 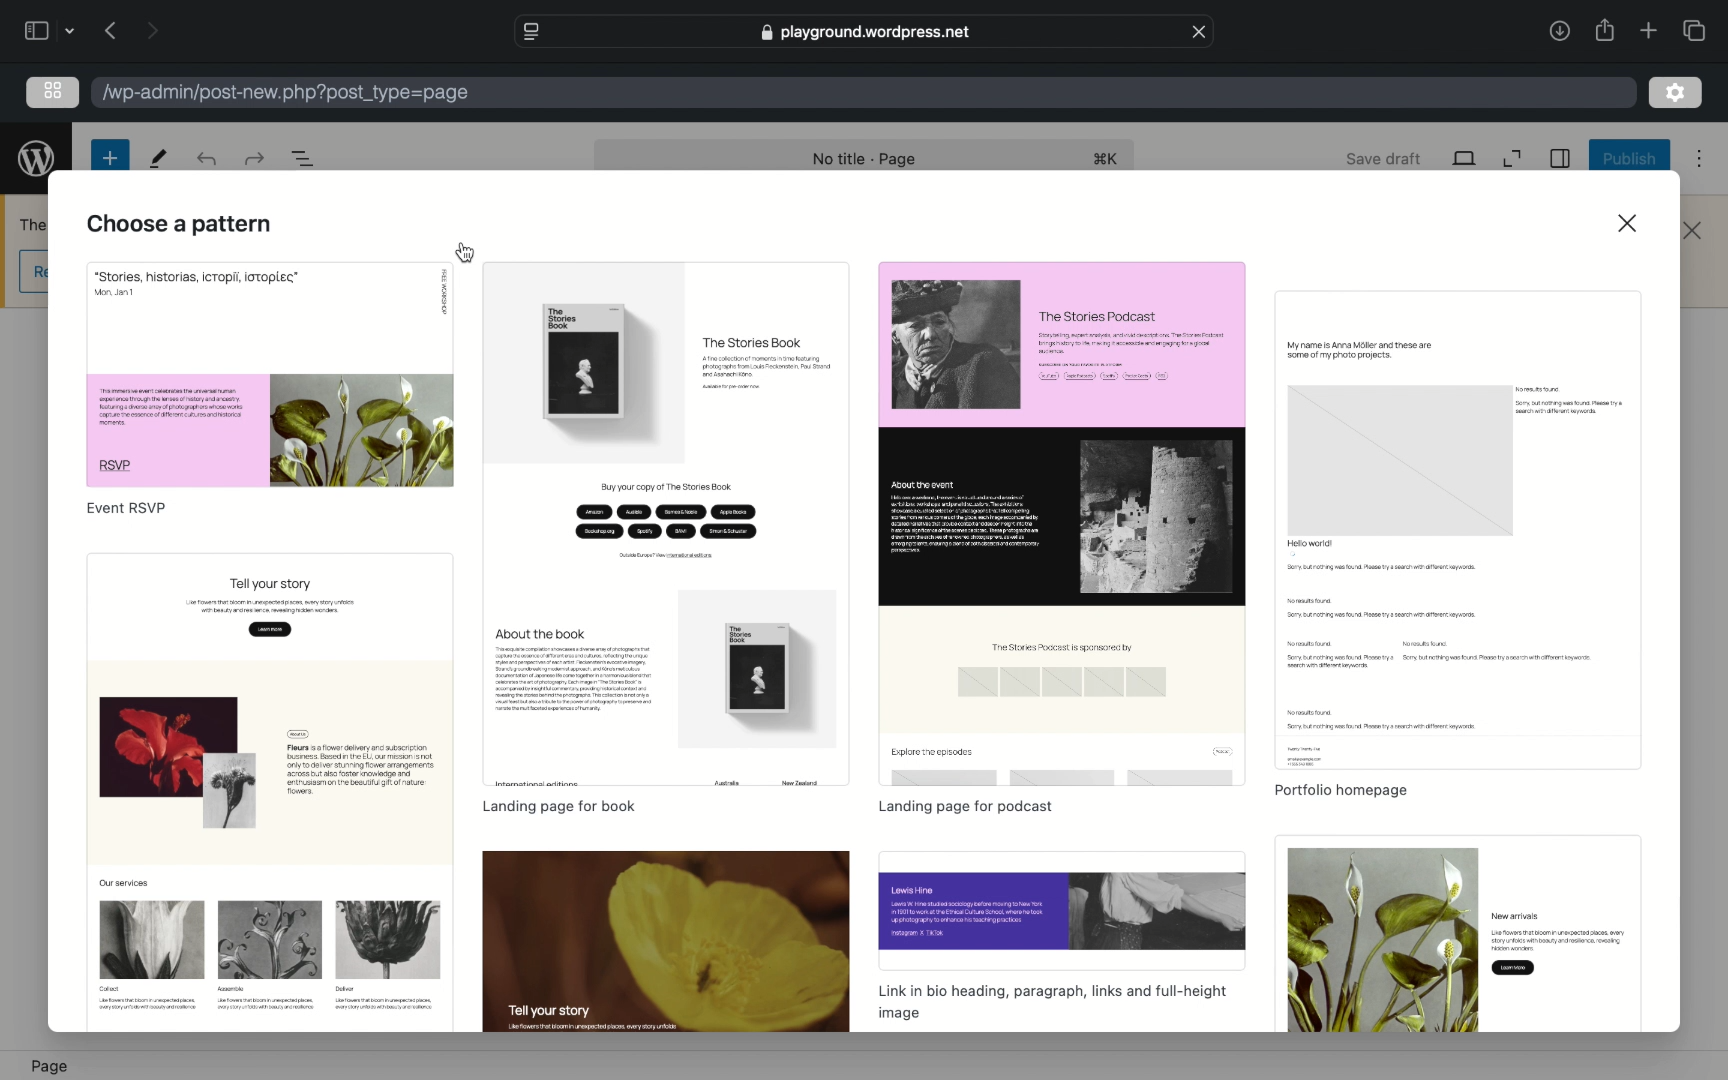 What do you see at coordinates (1693, 232) in the screenshot?
I see `close` at bounding box center [1693, 232].